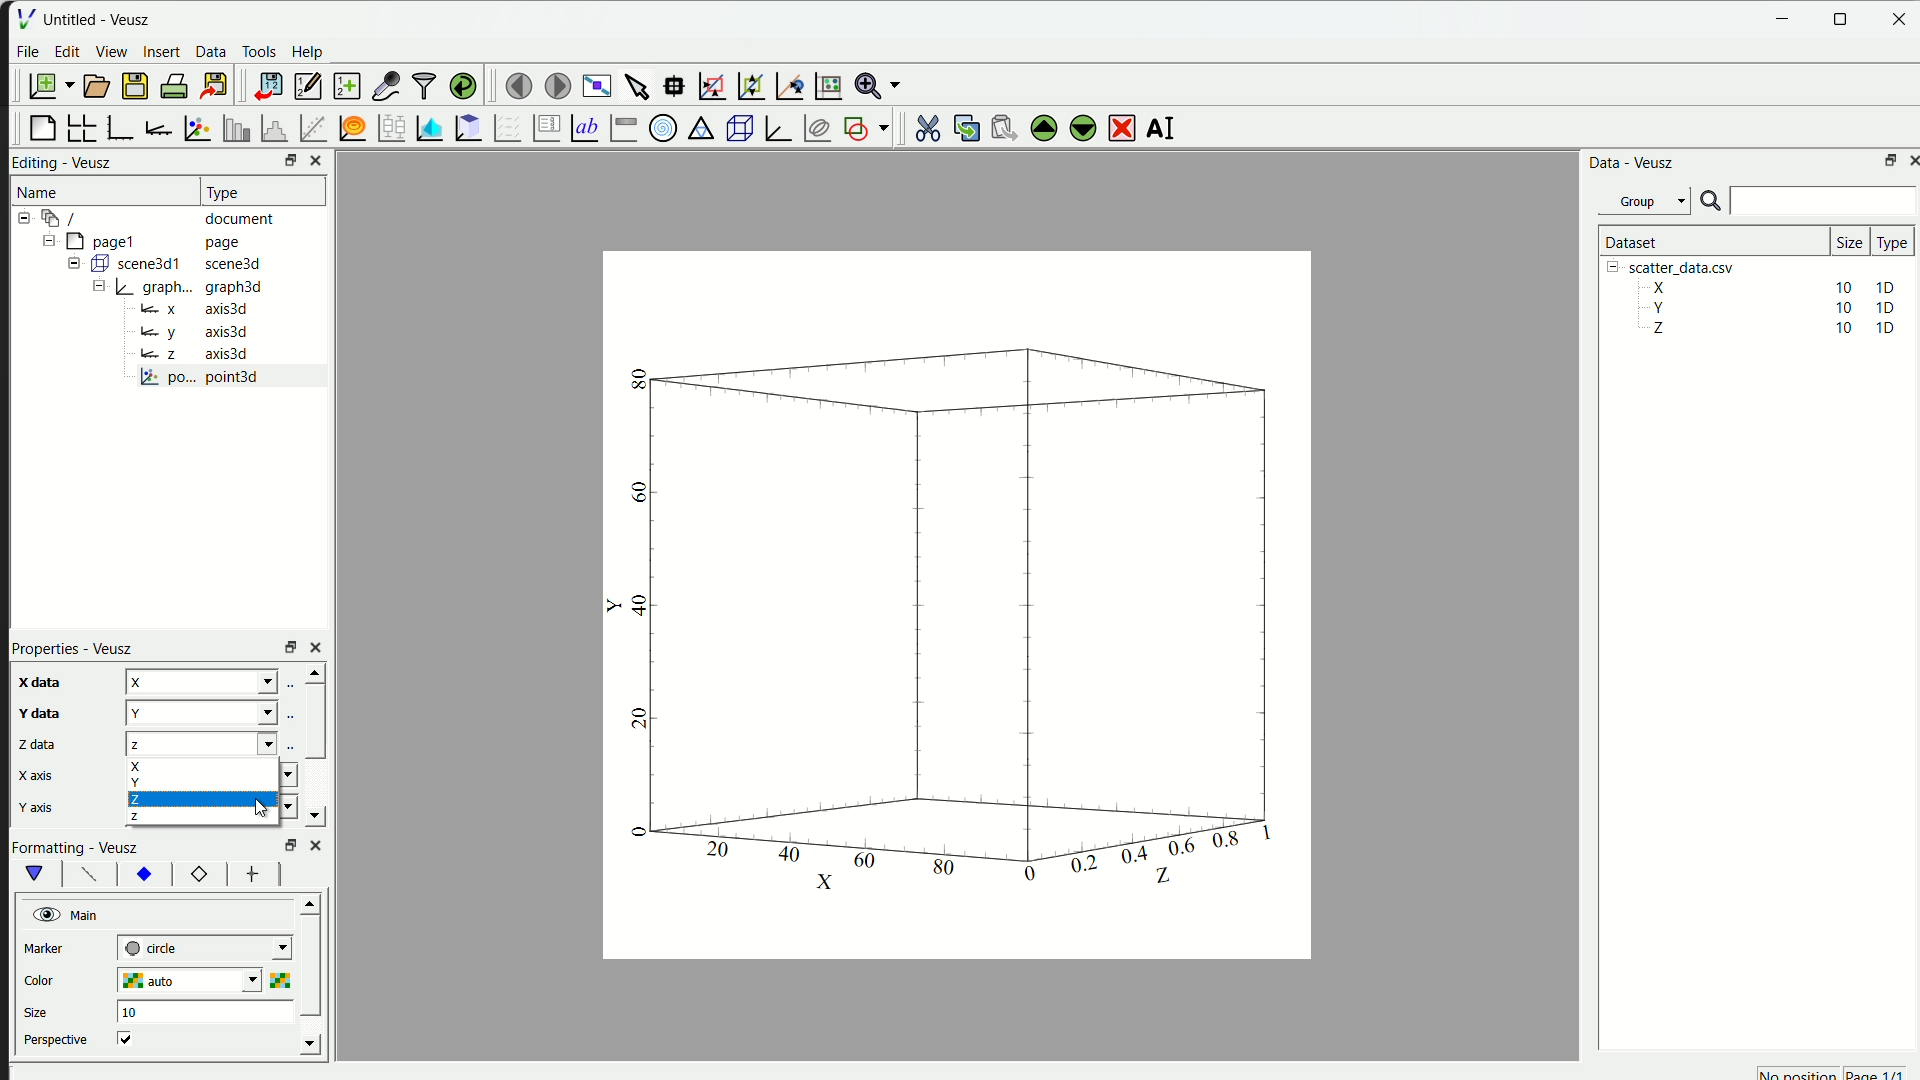 This screenshot has height=1080, width=1920. What do you see at coordinates (34, 743) in the screenshot?
I see `z data` at bounding box center [34, 743].